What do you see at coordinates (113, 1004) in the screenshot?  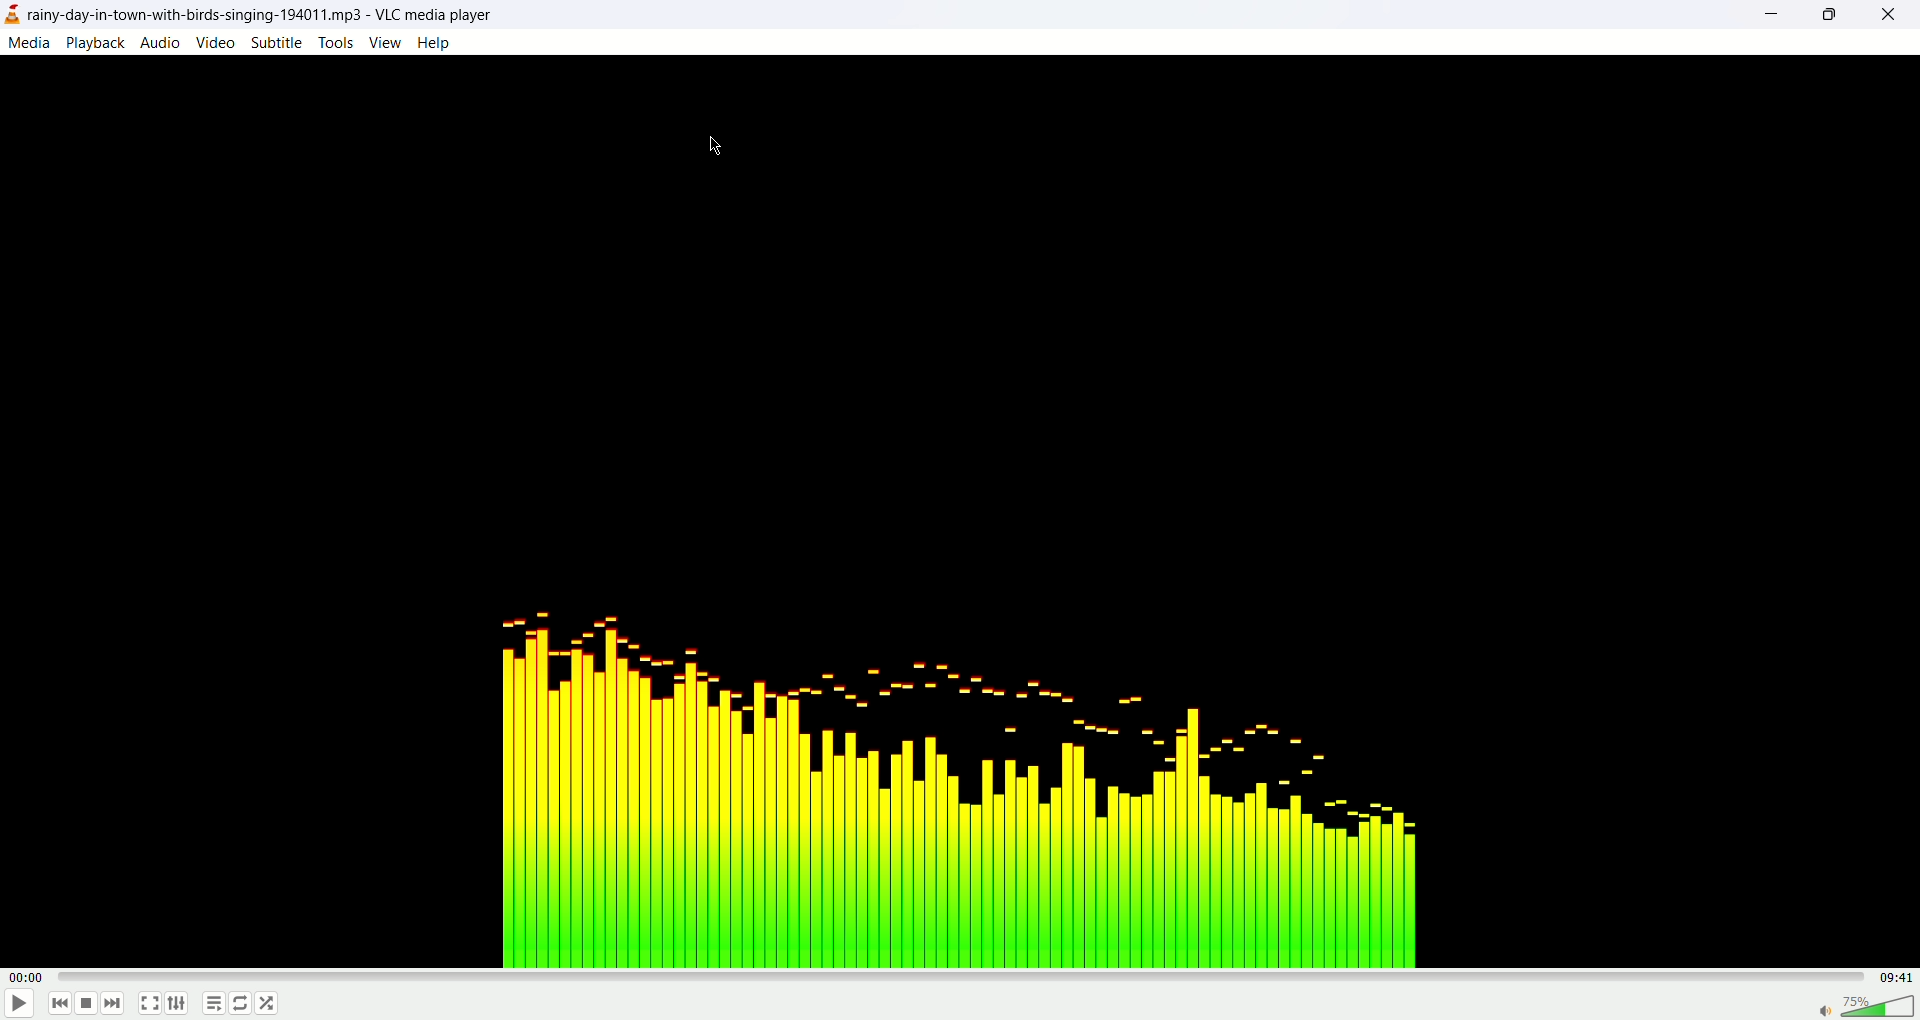 I see `next` at bounding box center [113, 1004].